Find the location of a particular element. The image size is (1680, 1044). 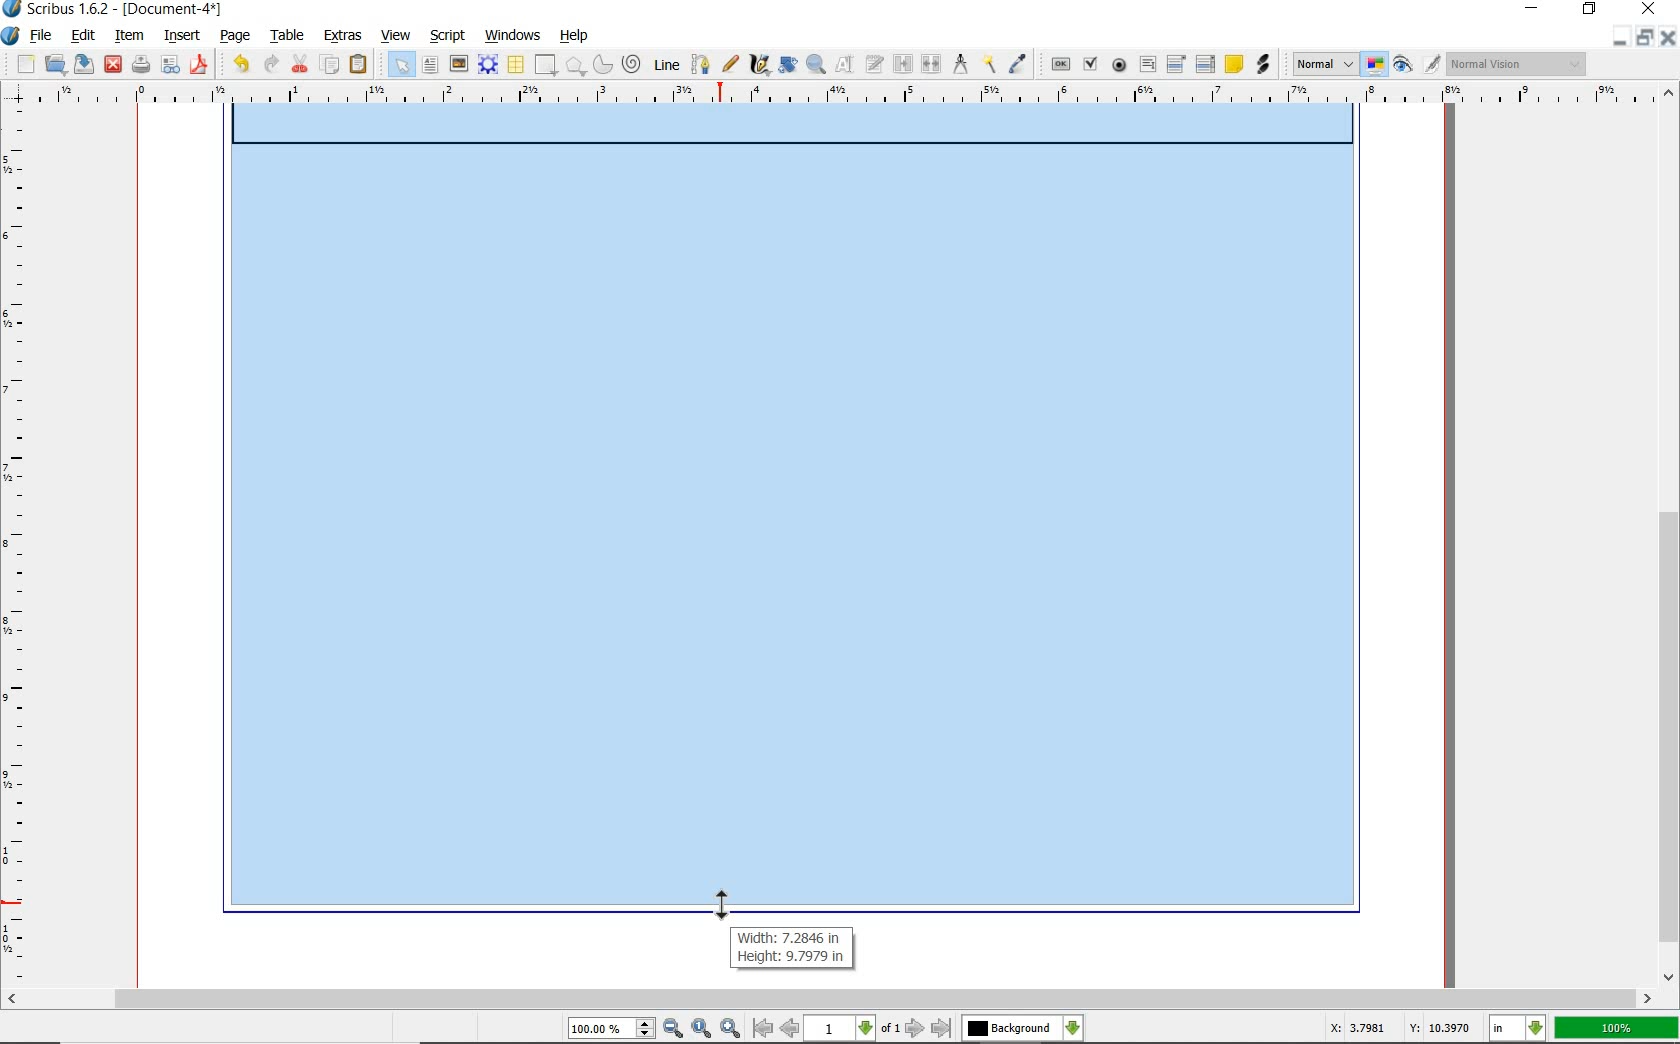

table is located at coordinates (516, 65).